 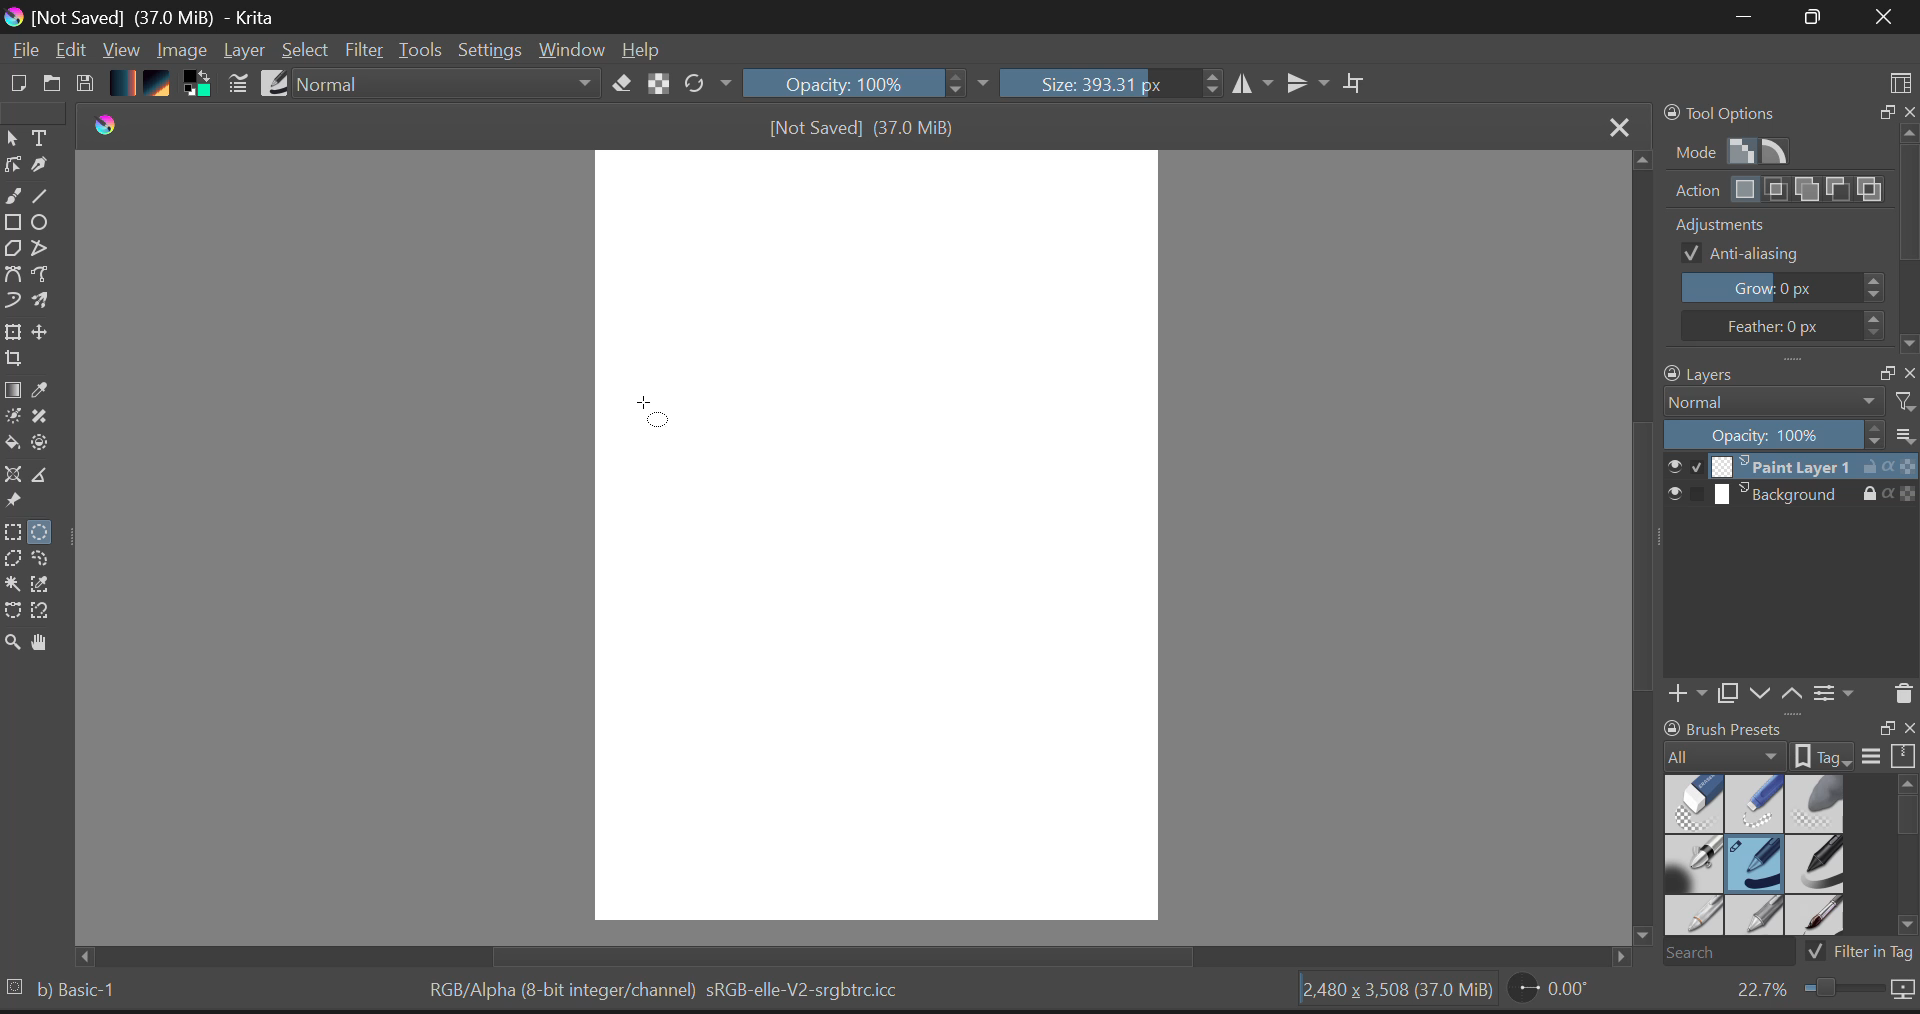 What do you see at coordinates (48, 337) in the screenshot?
I see `Move Layer` at bounding box center [48, 337].